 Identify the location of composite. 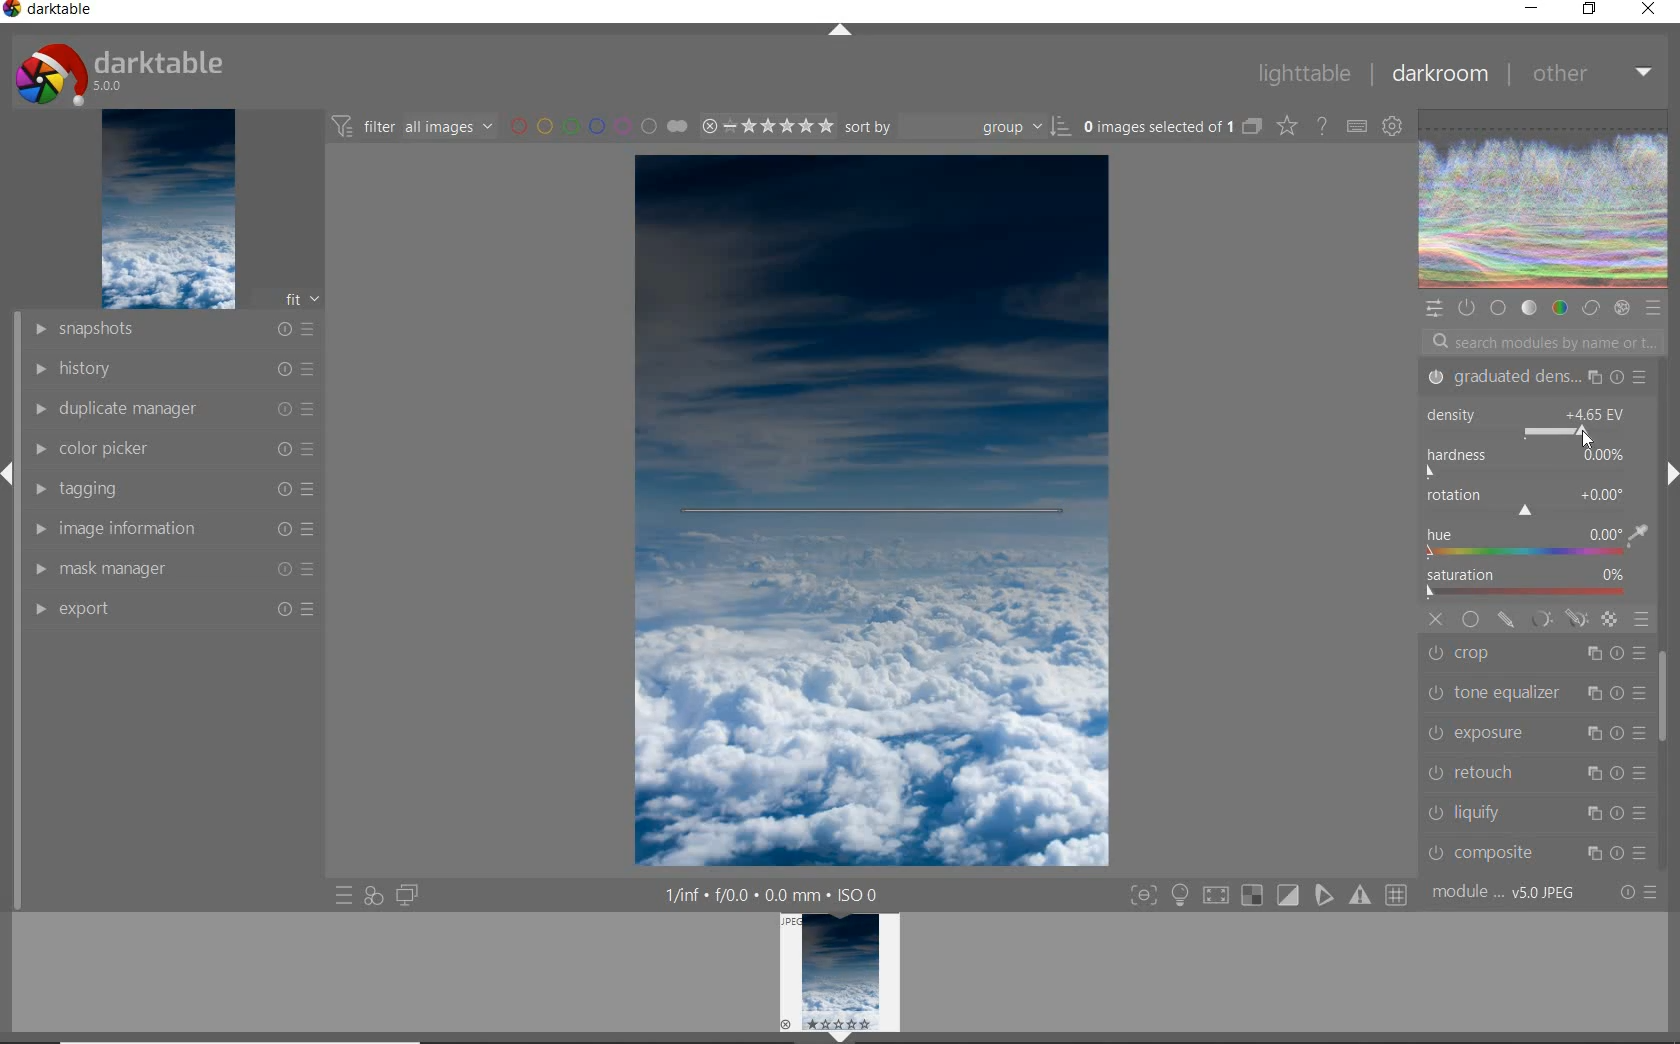
(1537, 852).